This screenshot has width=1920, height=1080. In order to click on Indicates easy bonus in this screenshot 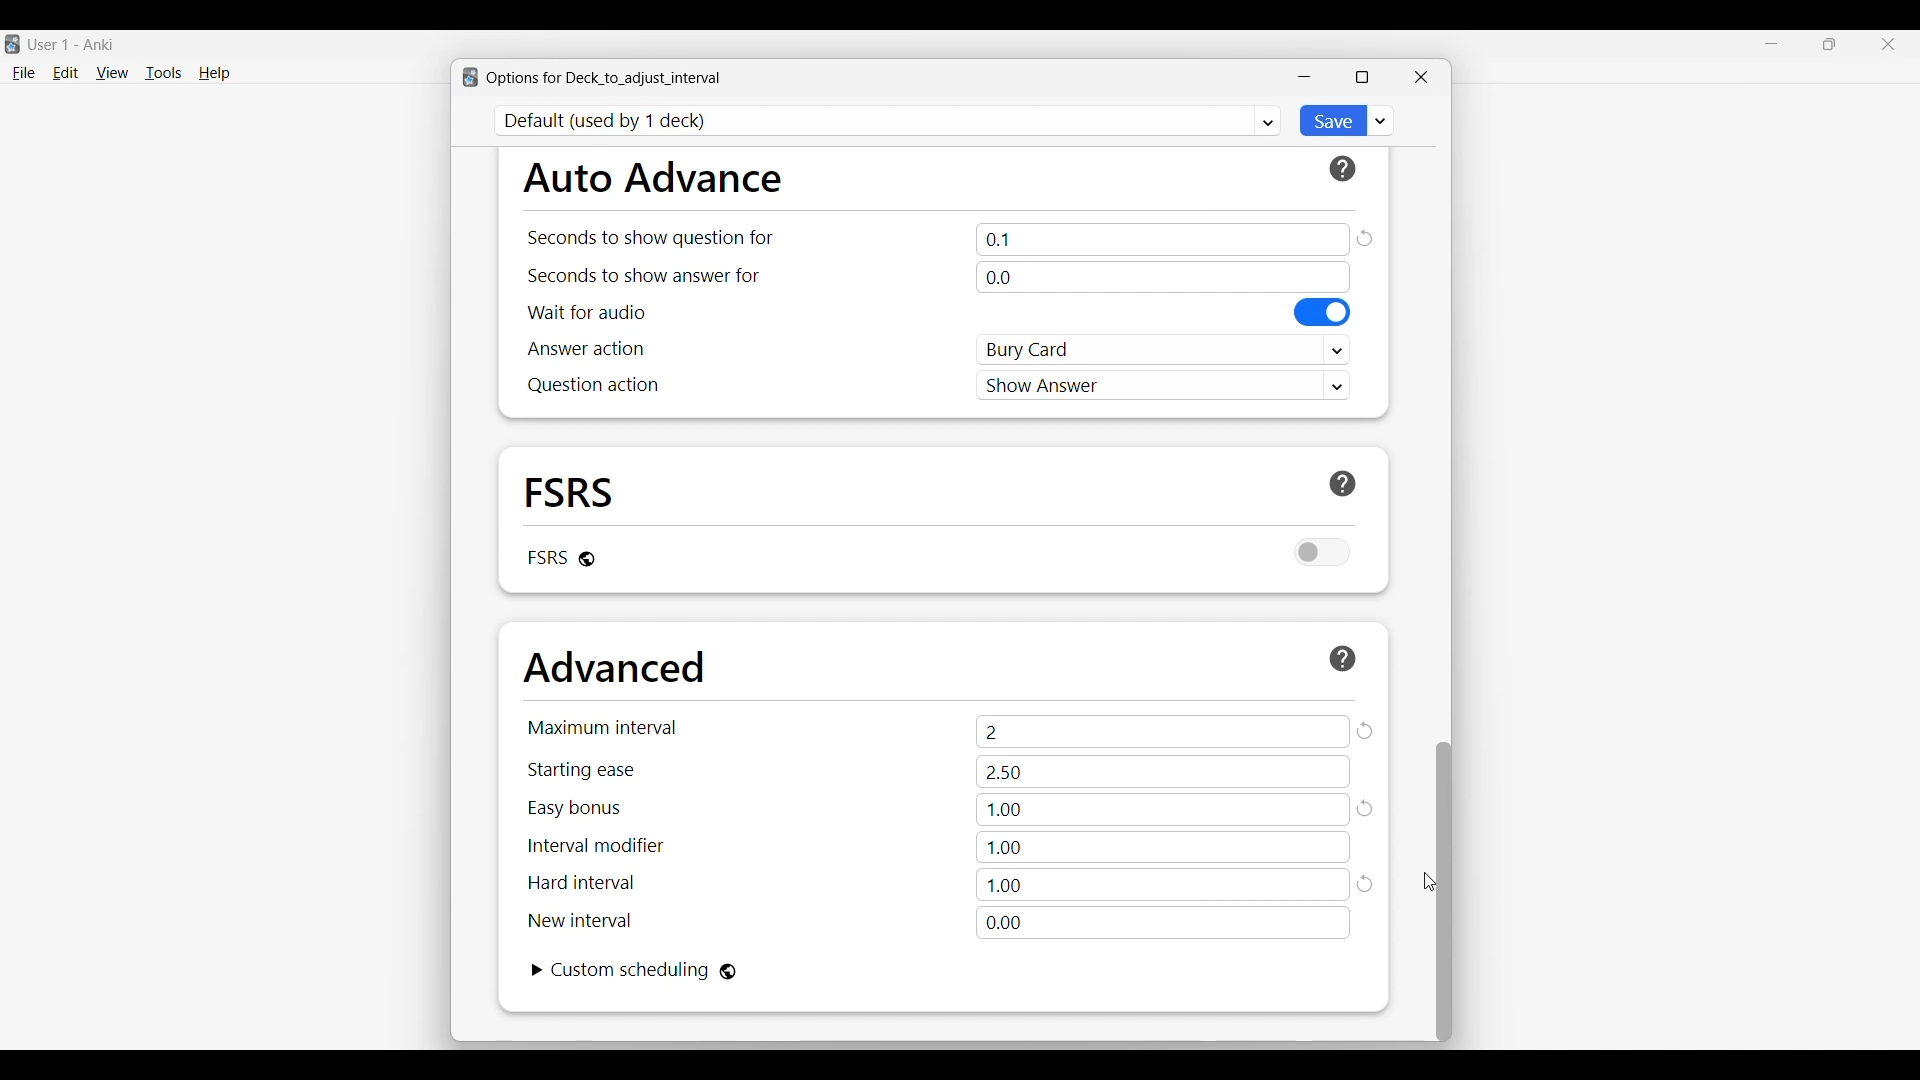, I will do `click(575, 809)`.